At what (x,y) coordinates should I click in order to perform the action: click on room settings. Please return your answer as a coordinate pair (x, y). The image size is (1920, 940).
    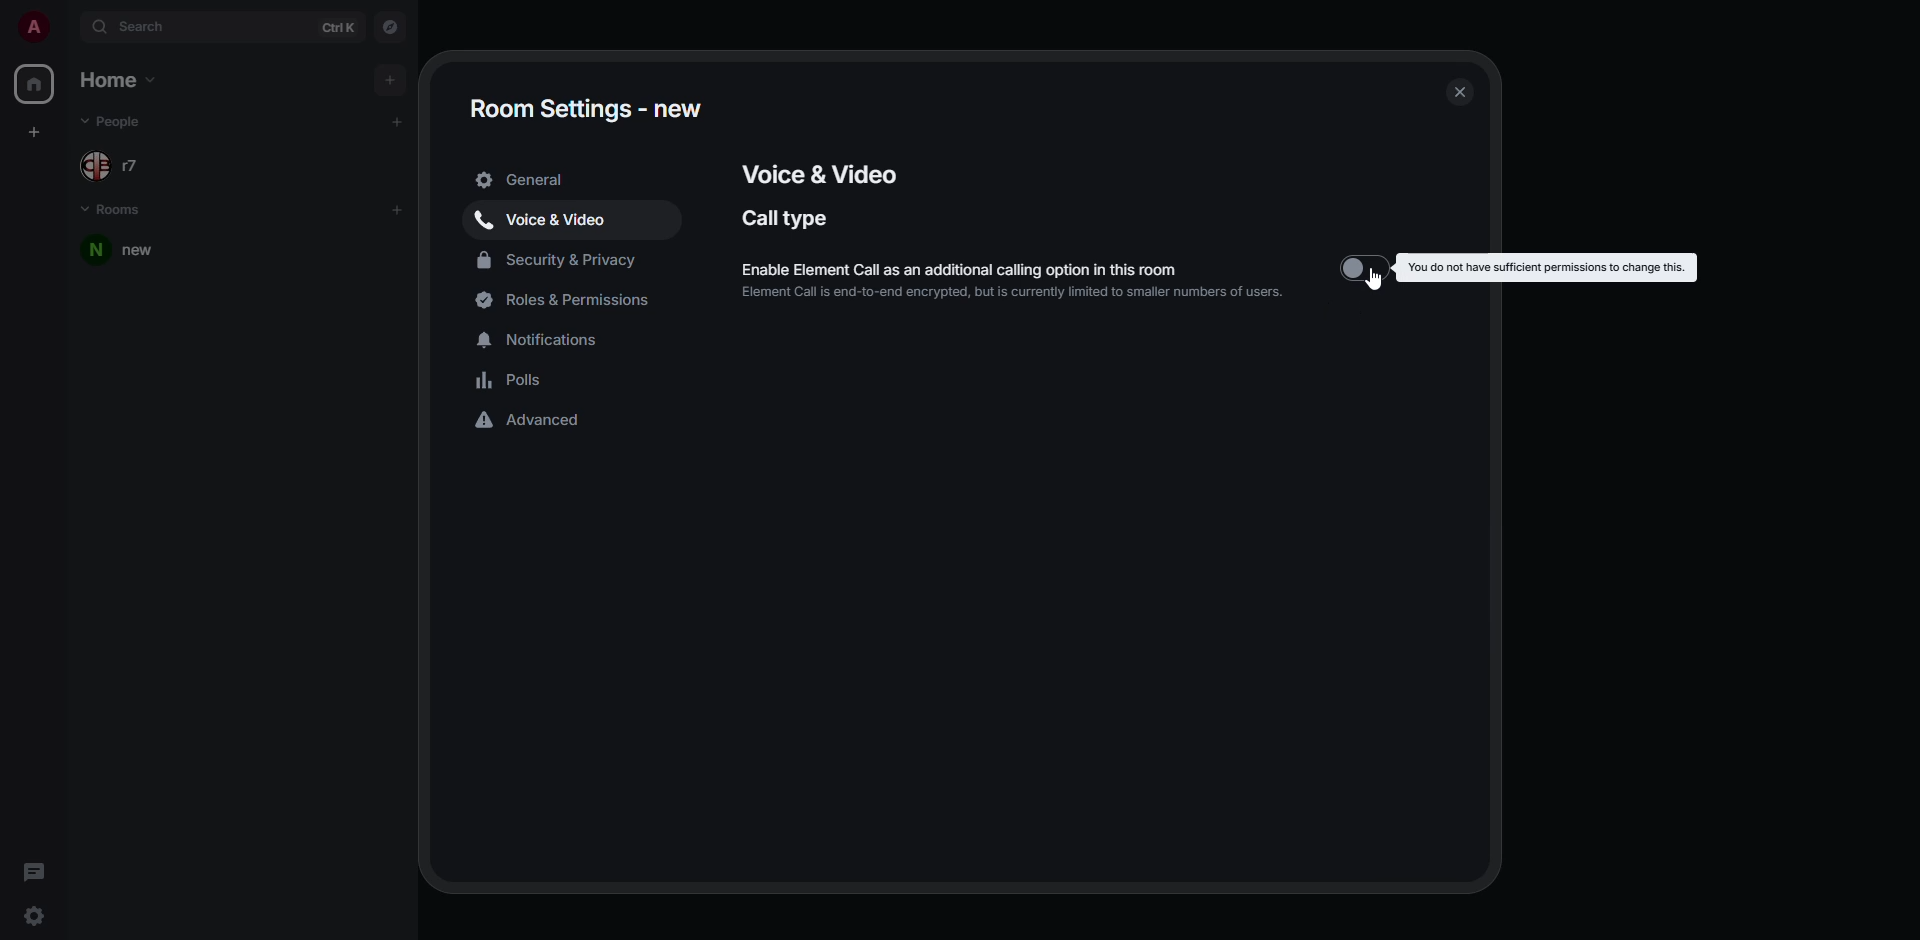
    Looking at the image, I should click on (583, 107).